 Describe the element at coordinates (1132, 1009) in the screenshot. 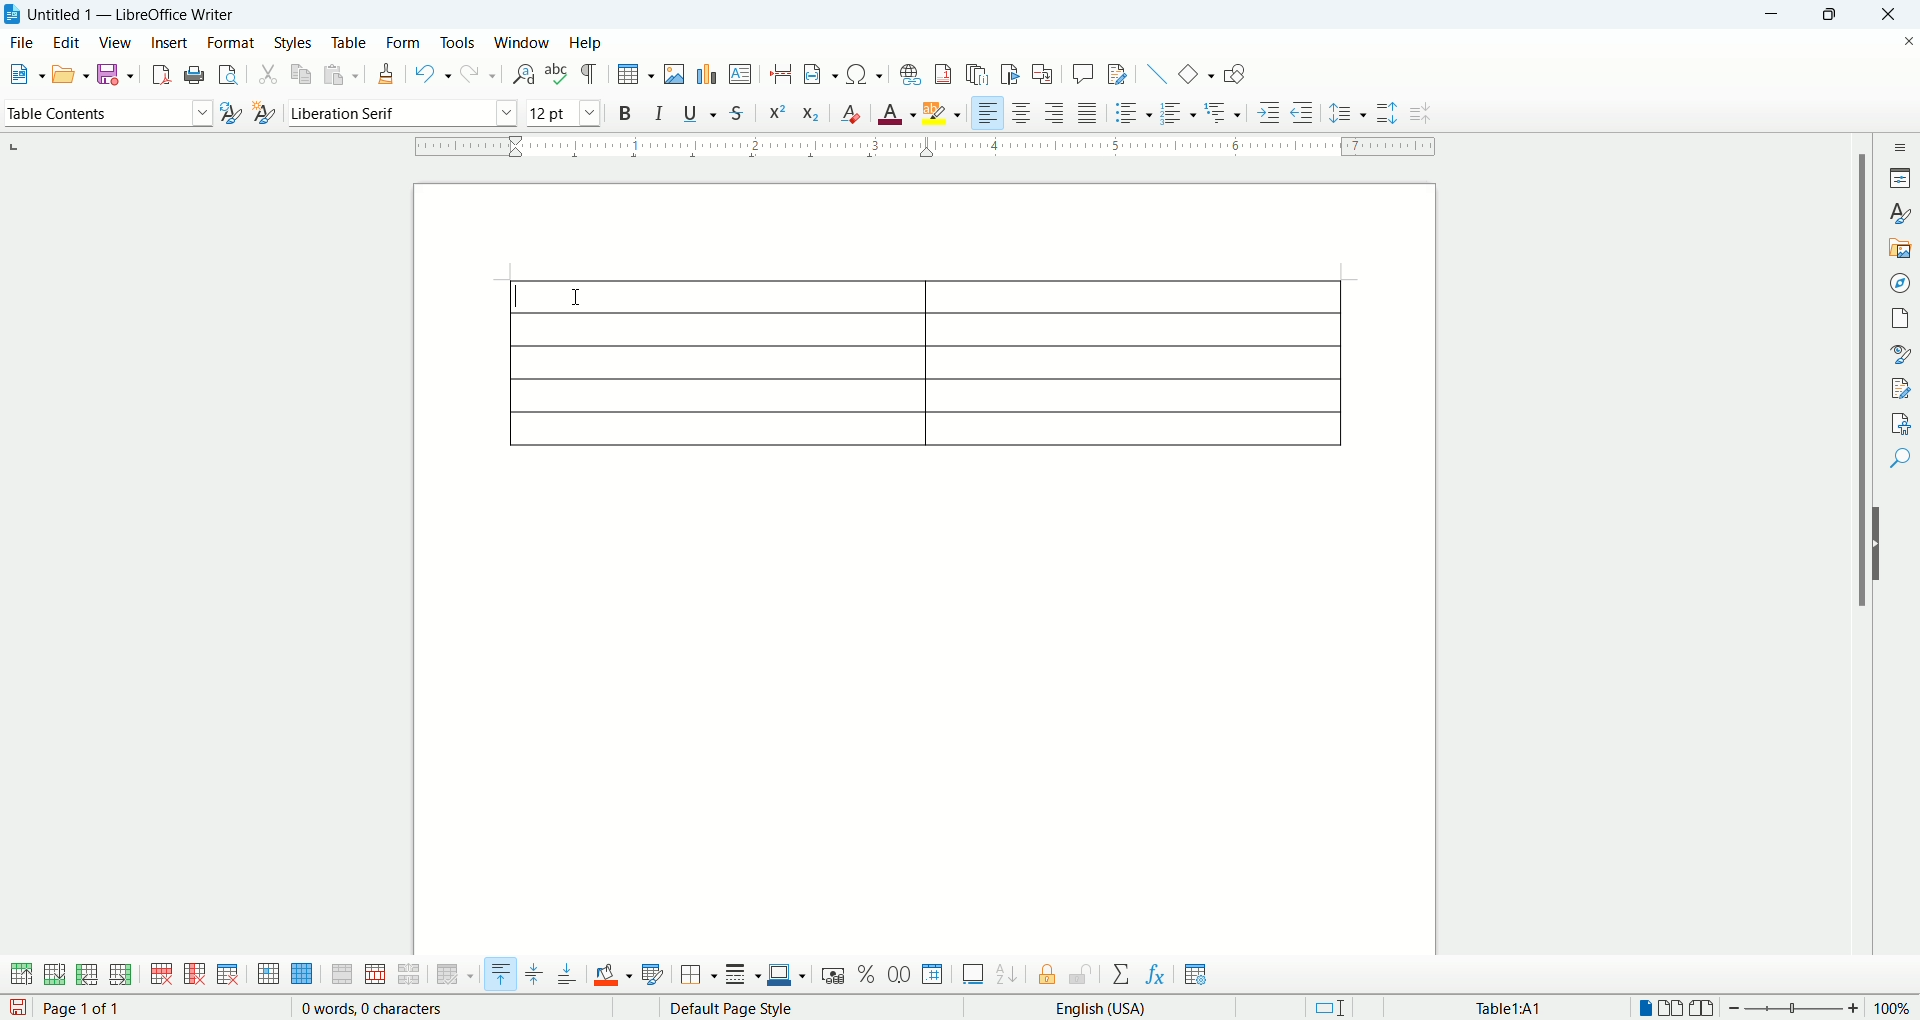

I see `english` at that location.